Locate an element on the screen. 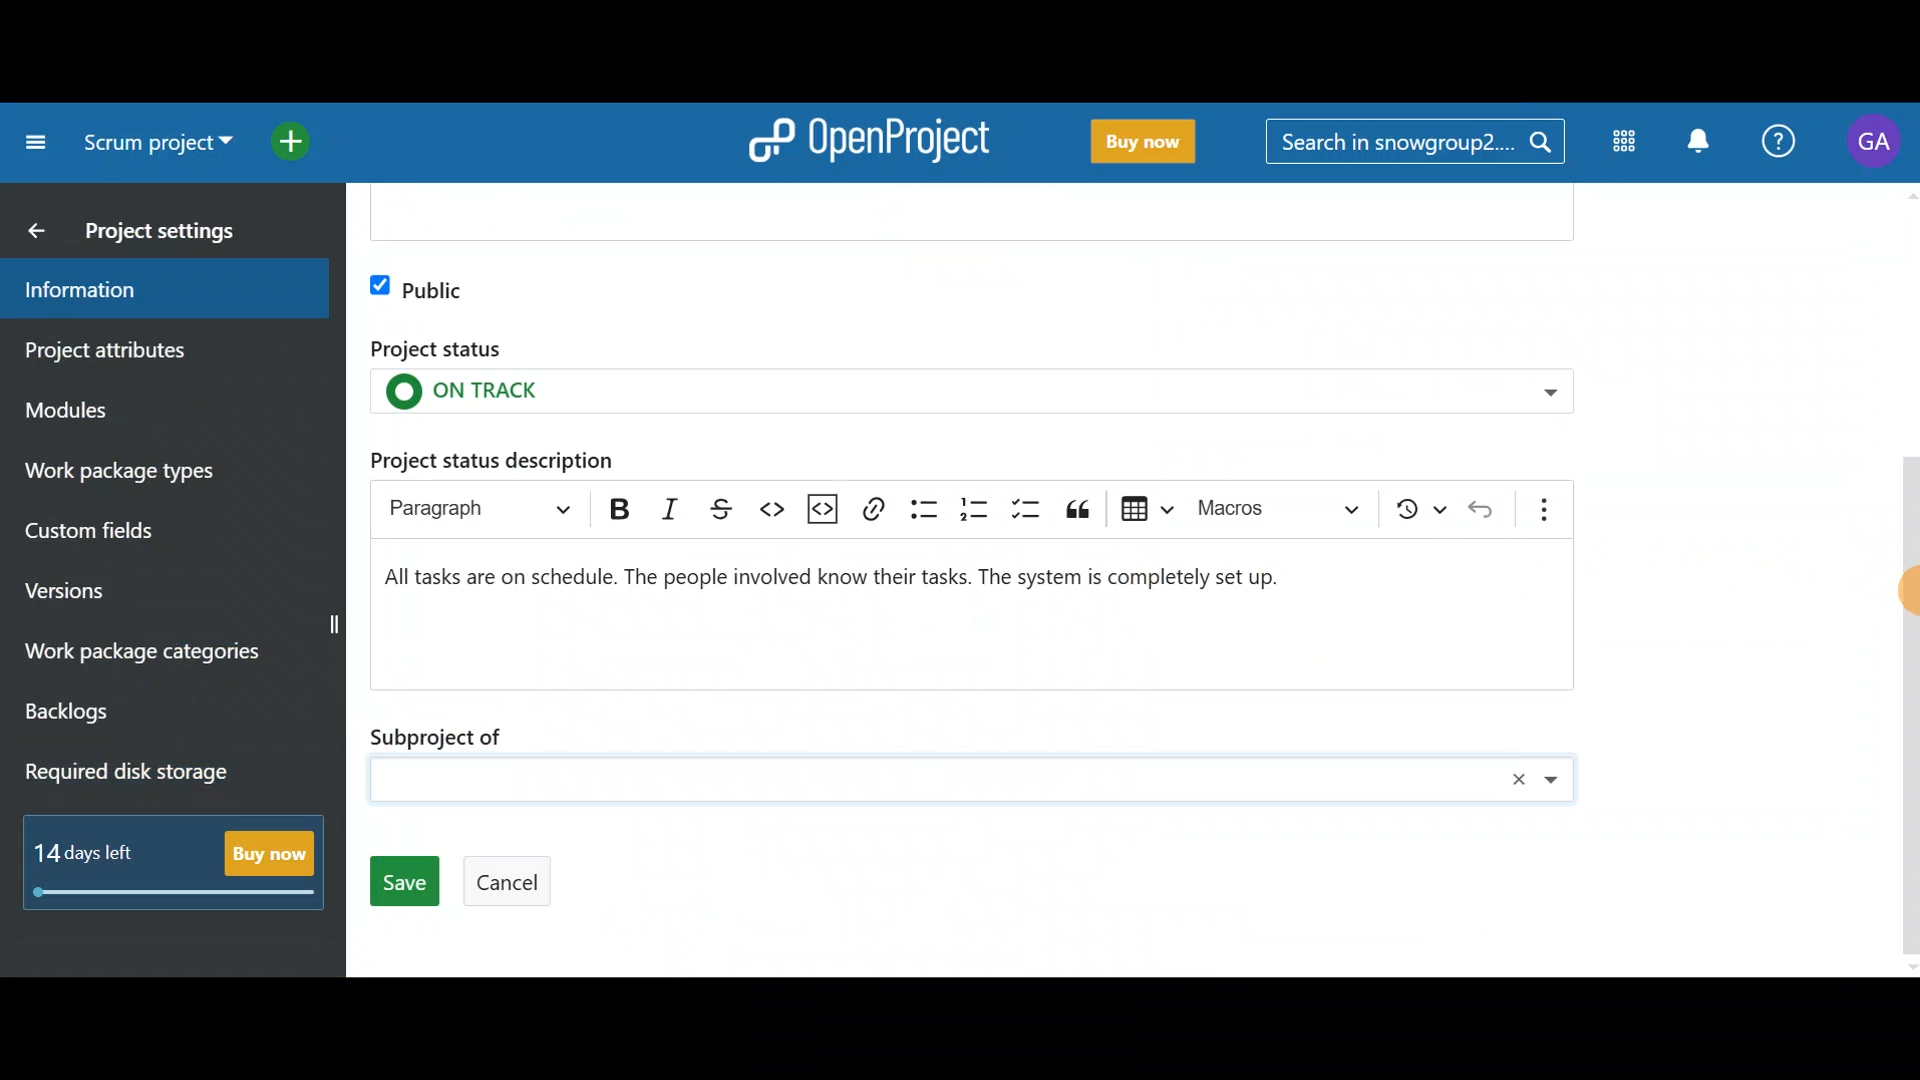 The height and width of the screenshot is (1080, 1920). Show local modifications is located at coordinates (1421, 510).